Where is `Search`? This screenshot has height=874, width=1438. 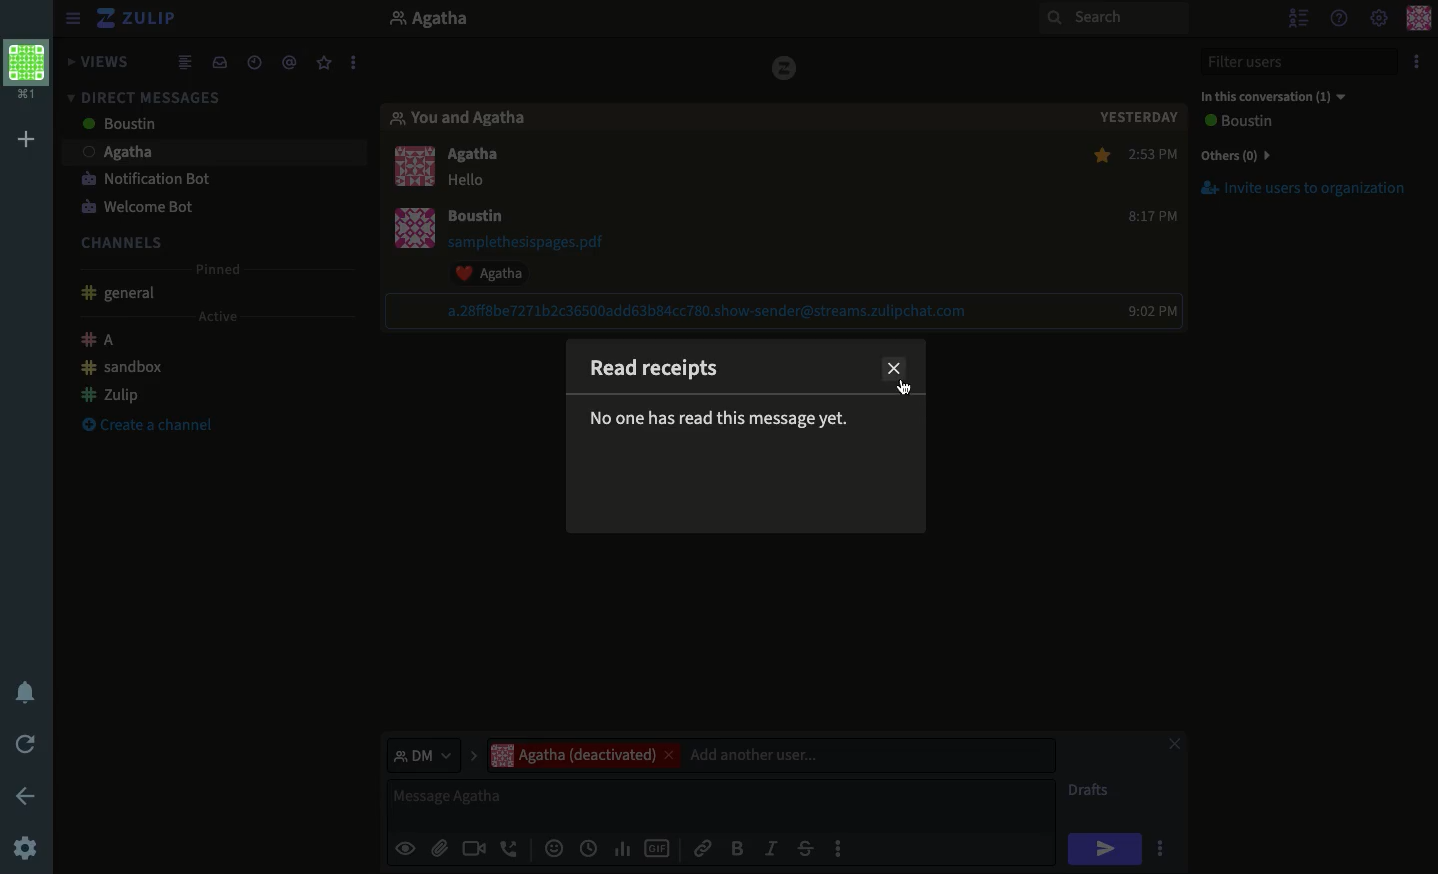
Search is located at coordinates (1114, 19).